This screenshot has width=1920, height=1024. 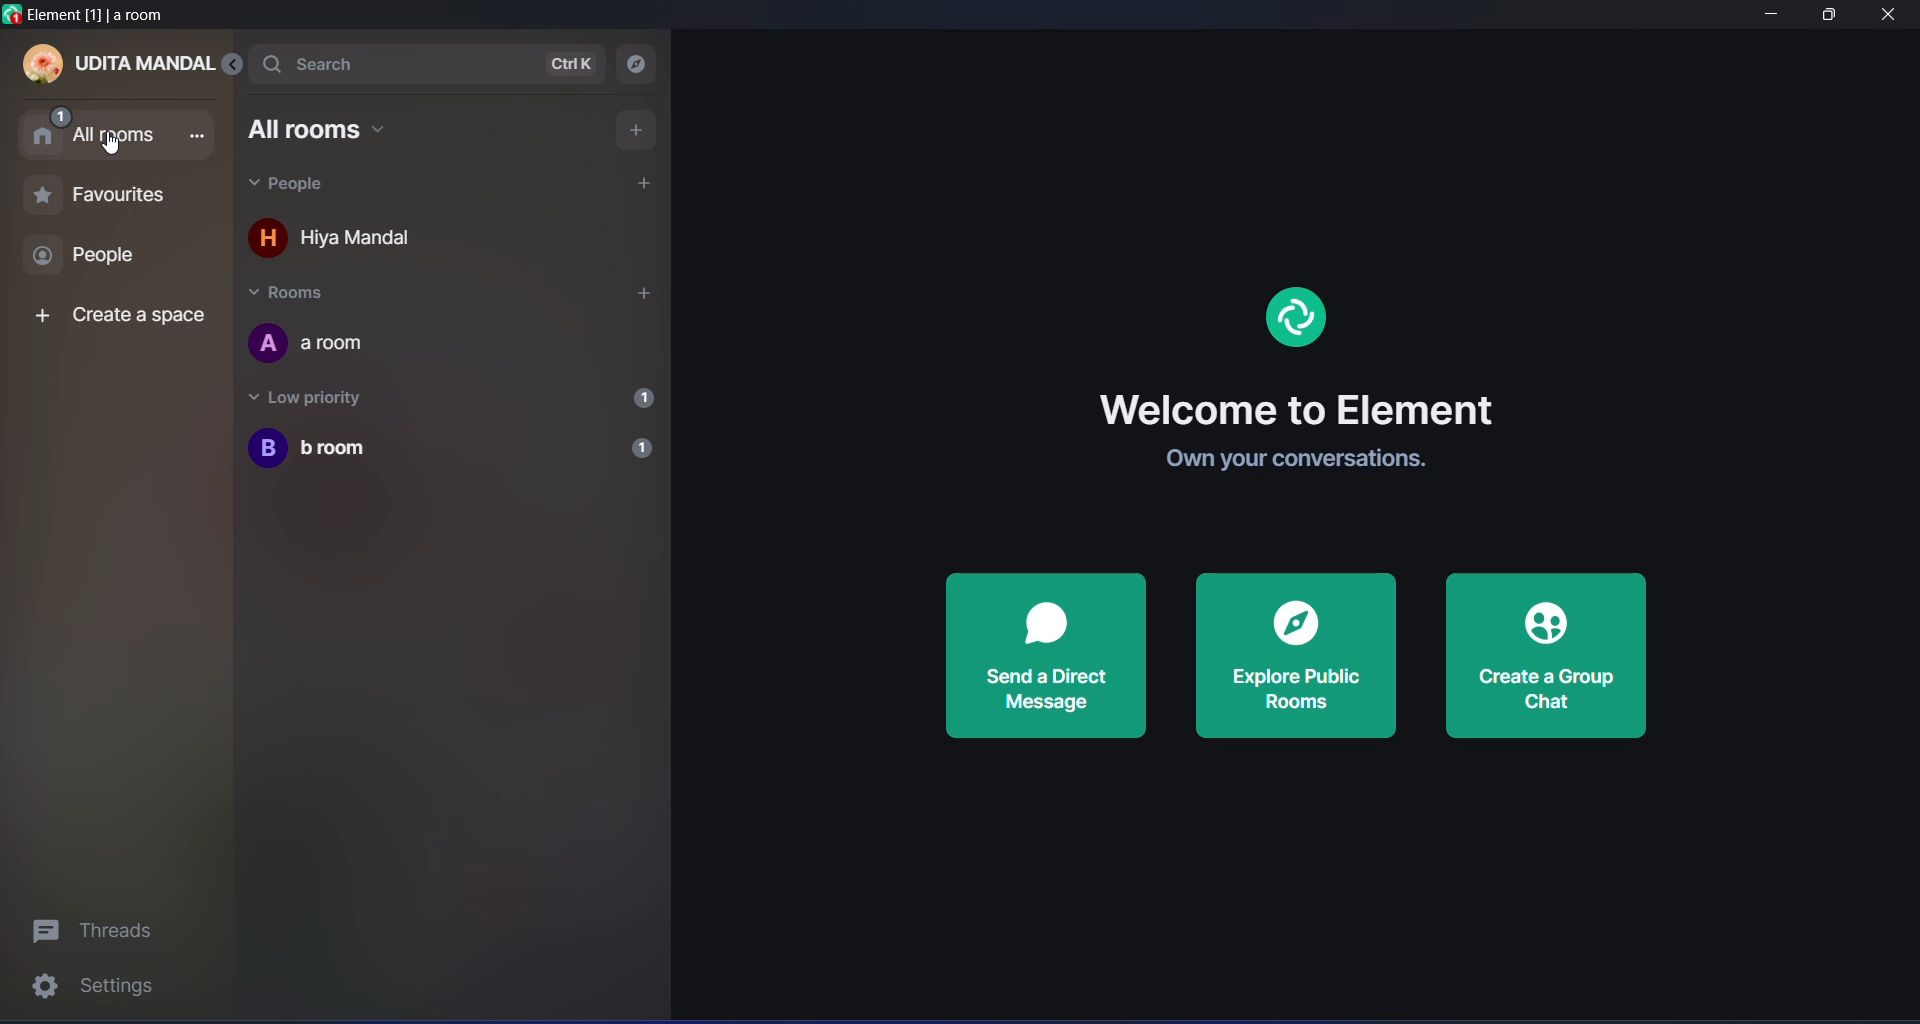 What do you see at coordinates (311, 293) in the screenshot?
I see `Rooms` at bounding box center [311, 293].